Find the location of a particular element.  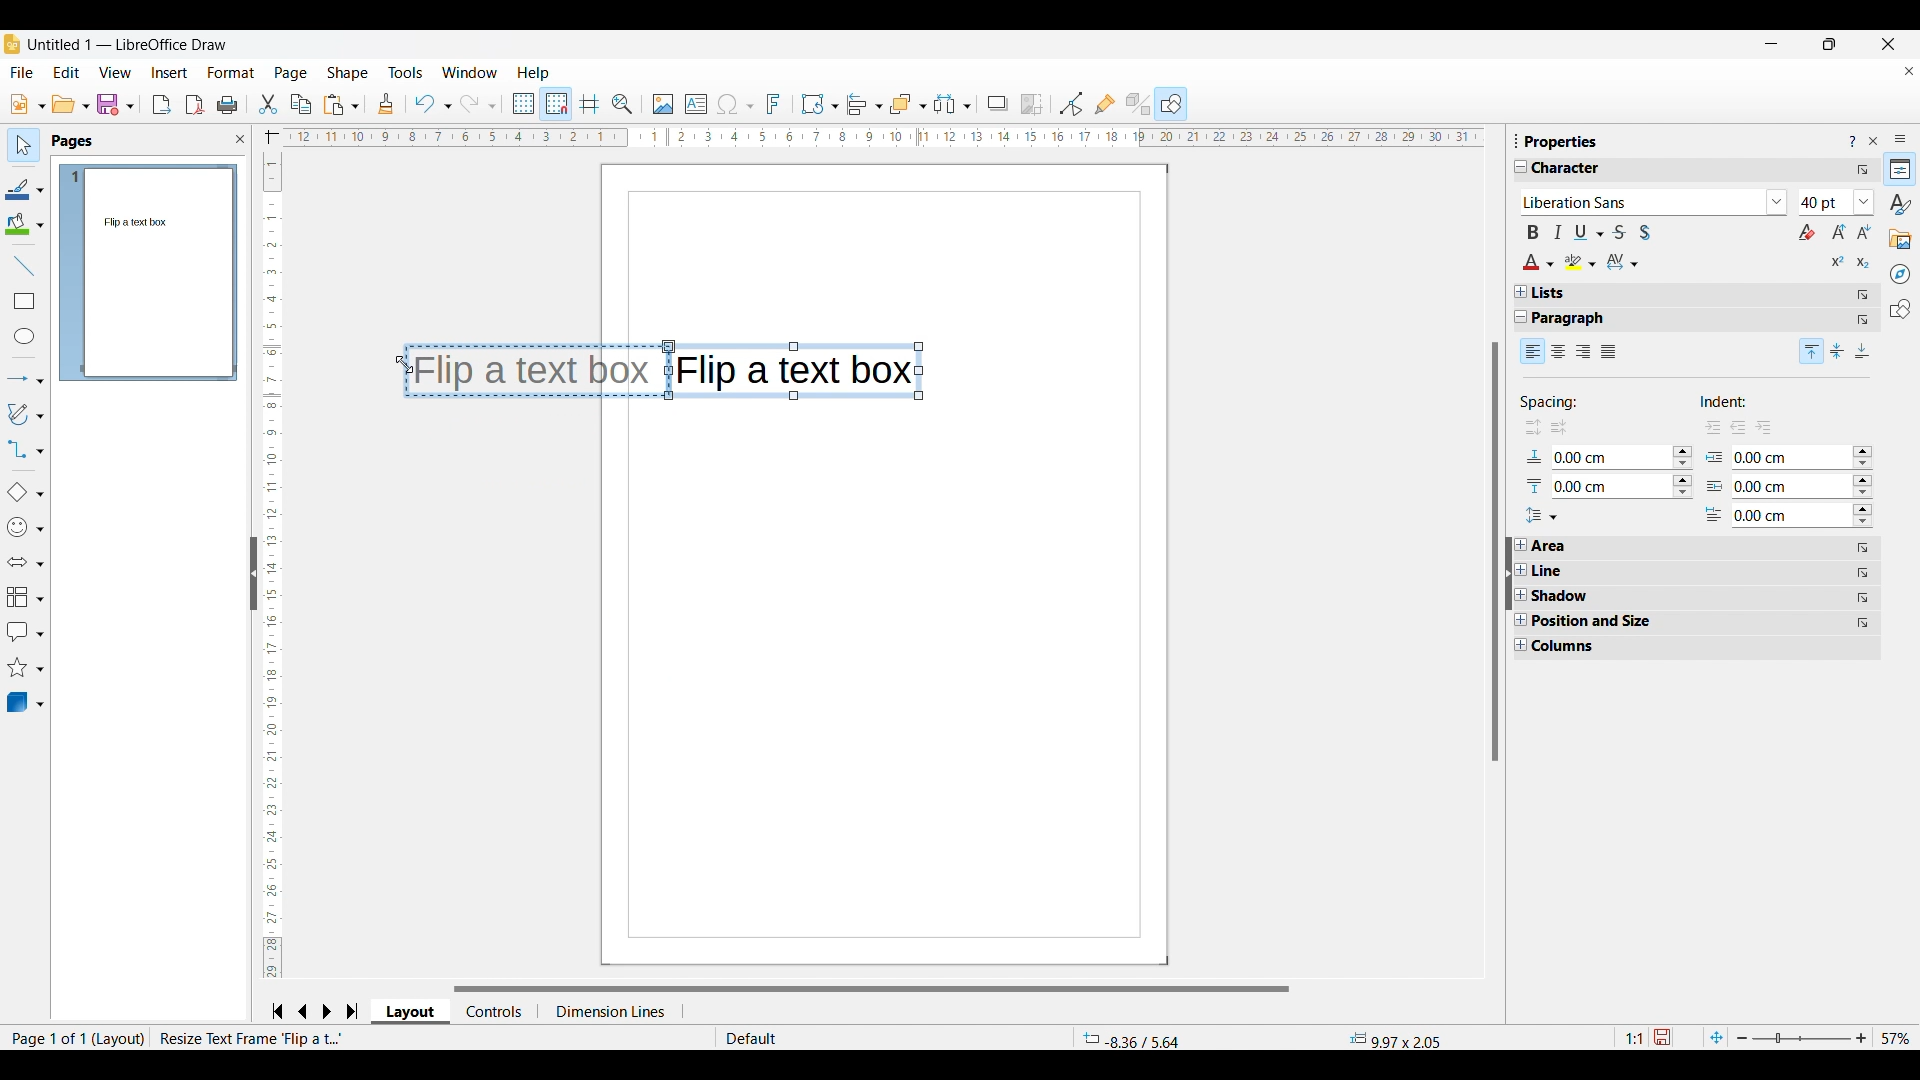

Window menu is located at coordinates (470, 72).